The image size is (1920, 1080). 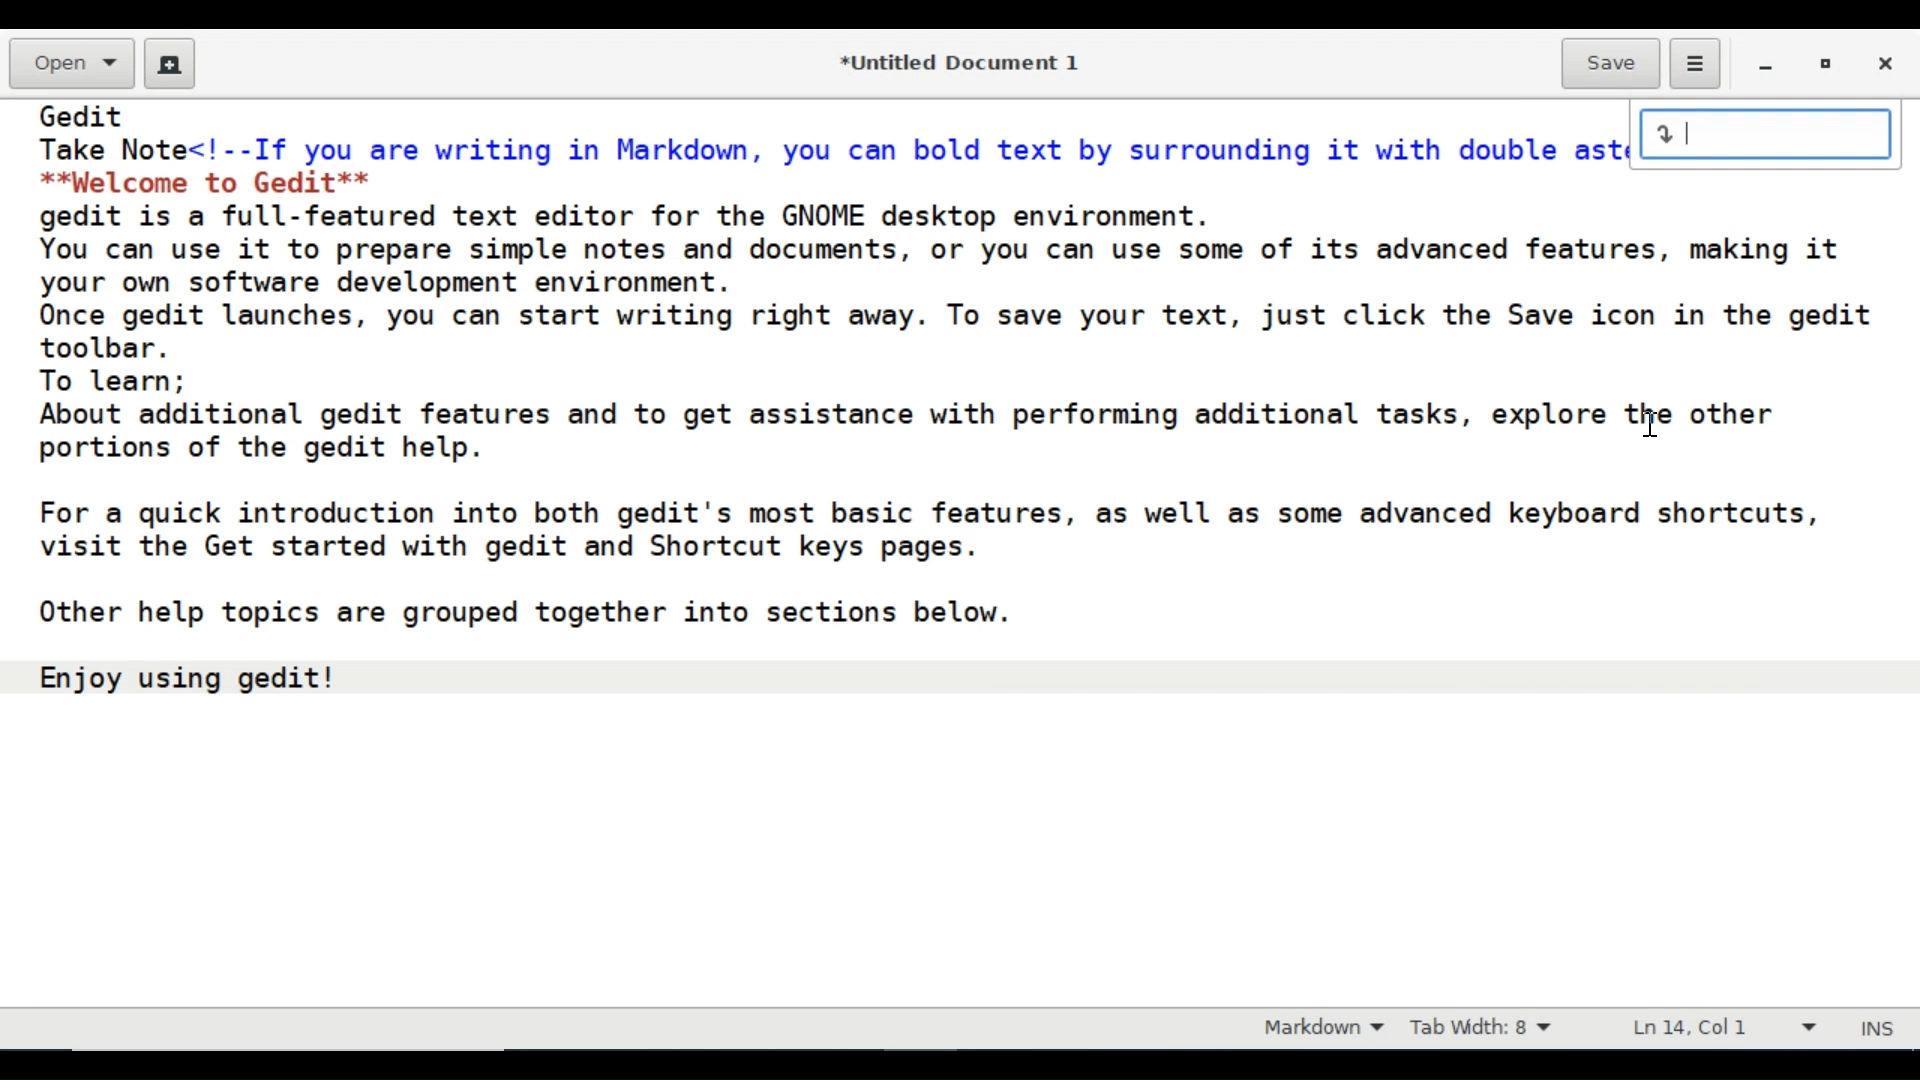 What do you see at coordinates (966, 331) in the screenshot?
I see `Once gedit launches, you can start writing right away. To save your text, just click the Save icon in the gedit toolbar.` at bounding box center [966, 331].